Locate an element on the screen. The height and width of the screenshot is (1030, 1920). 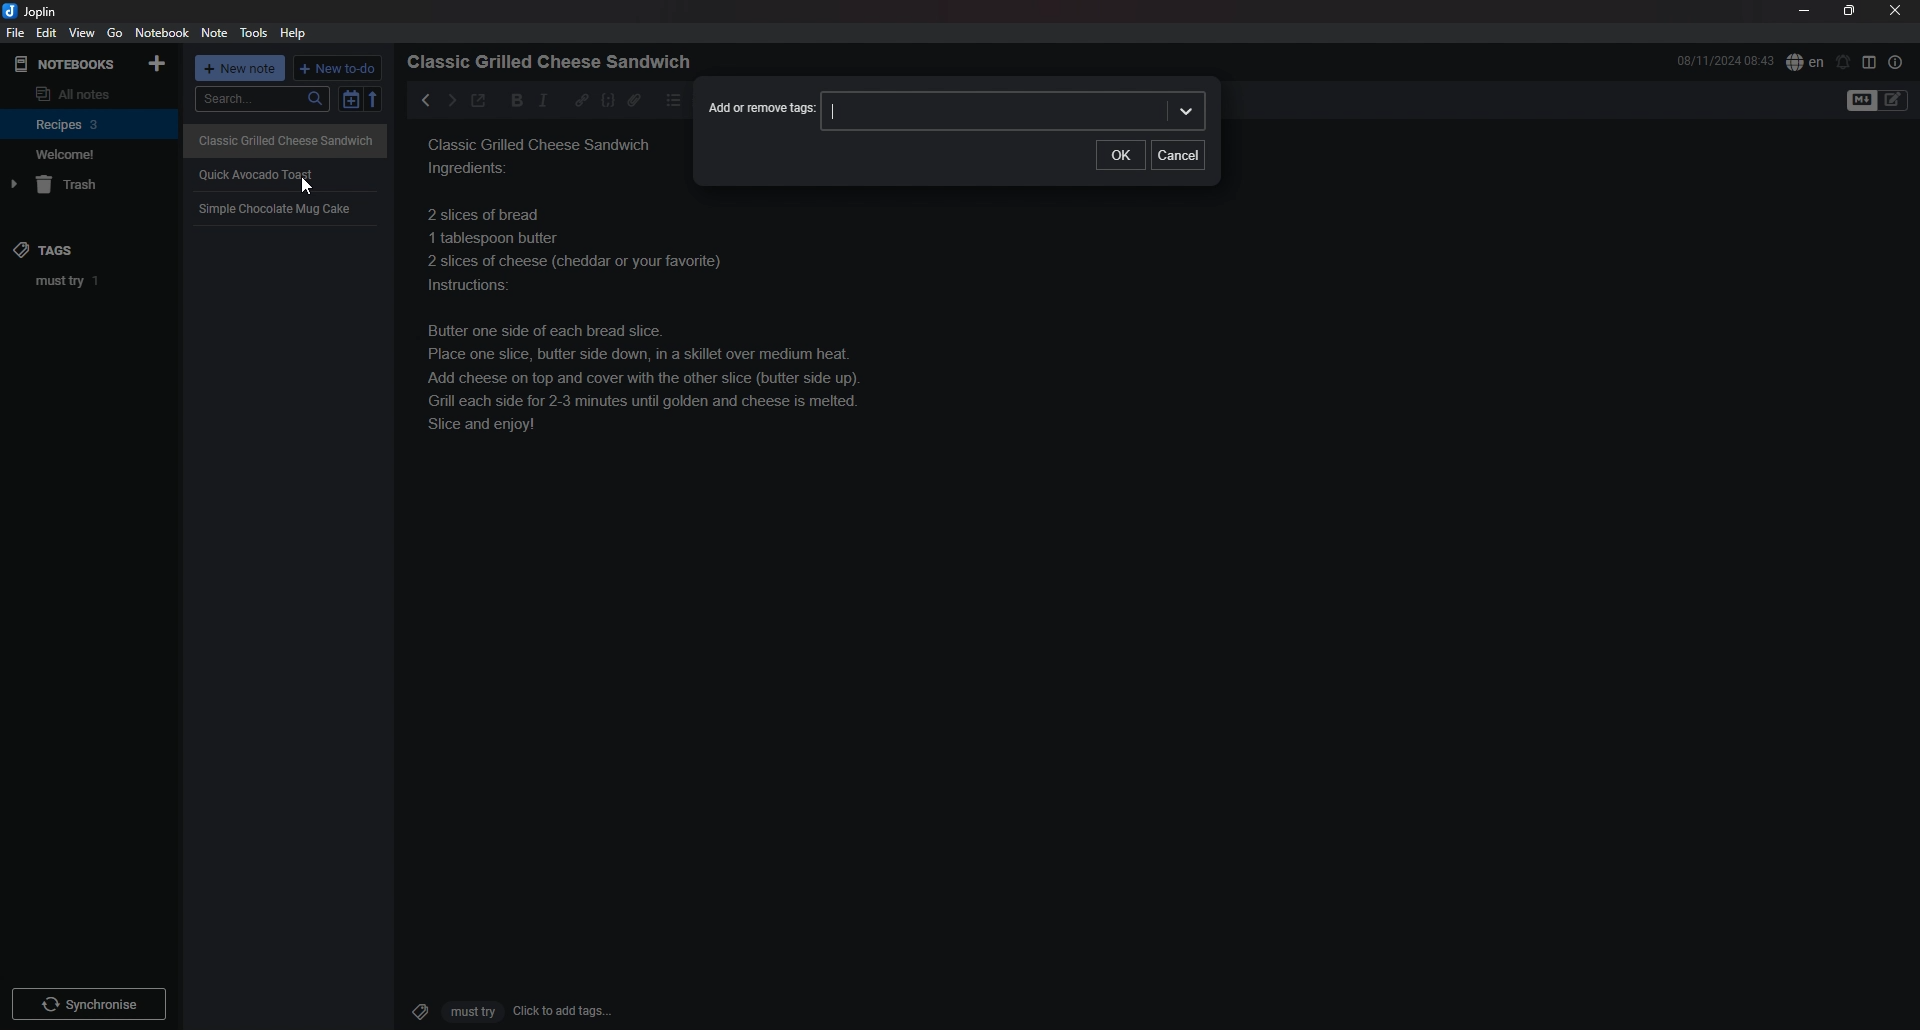
note properties is located at coordinates (1896, 62).